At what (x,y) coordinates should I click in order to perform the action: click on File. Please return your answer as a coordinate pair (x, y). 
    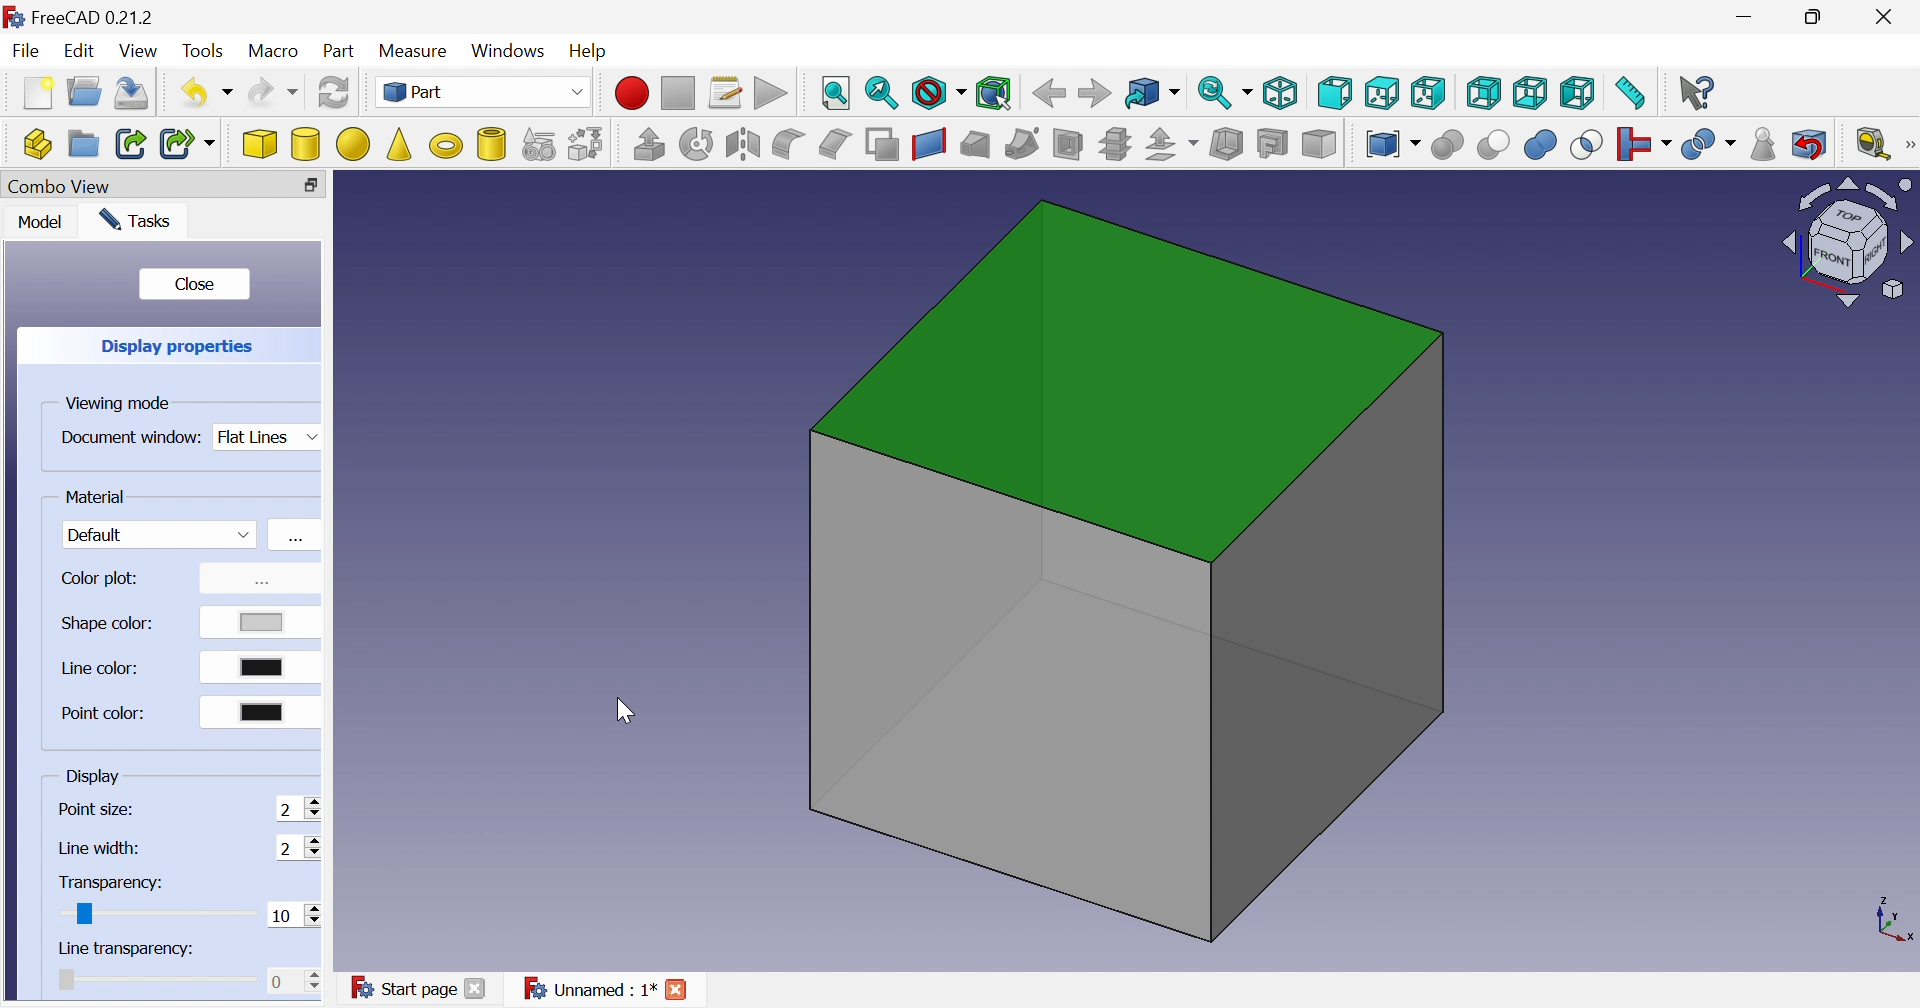
    Looking at the image, I should click on (23, 50).